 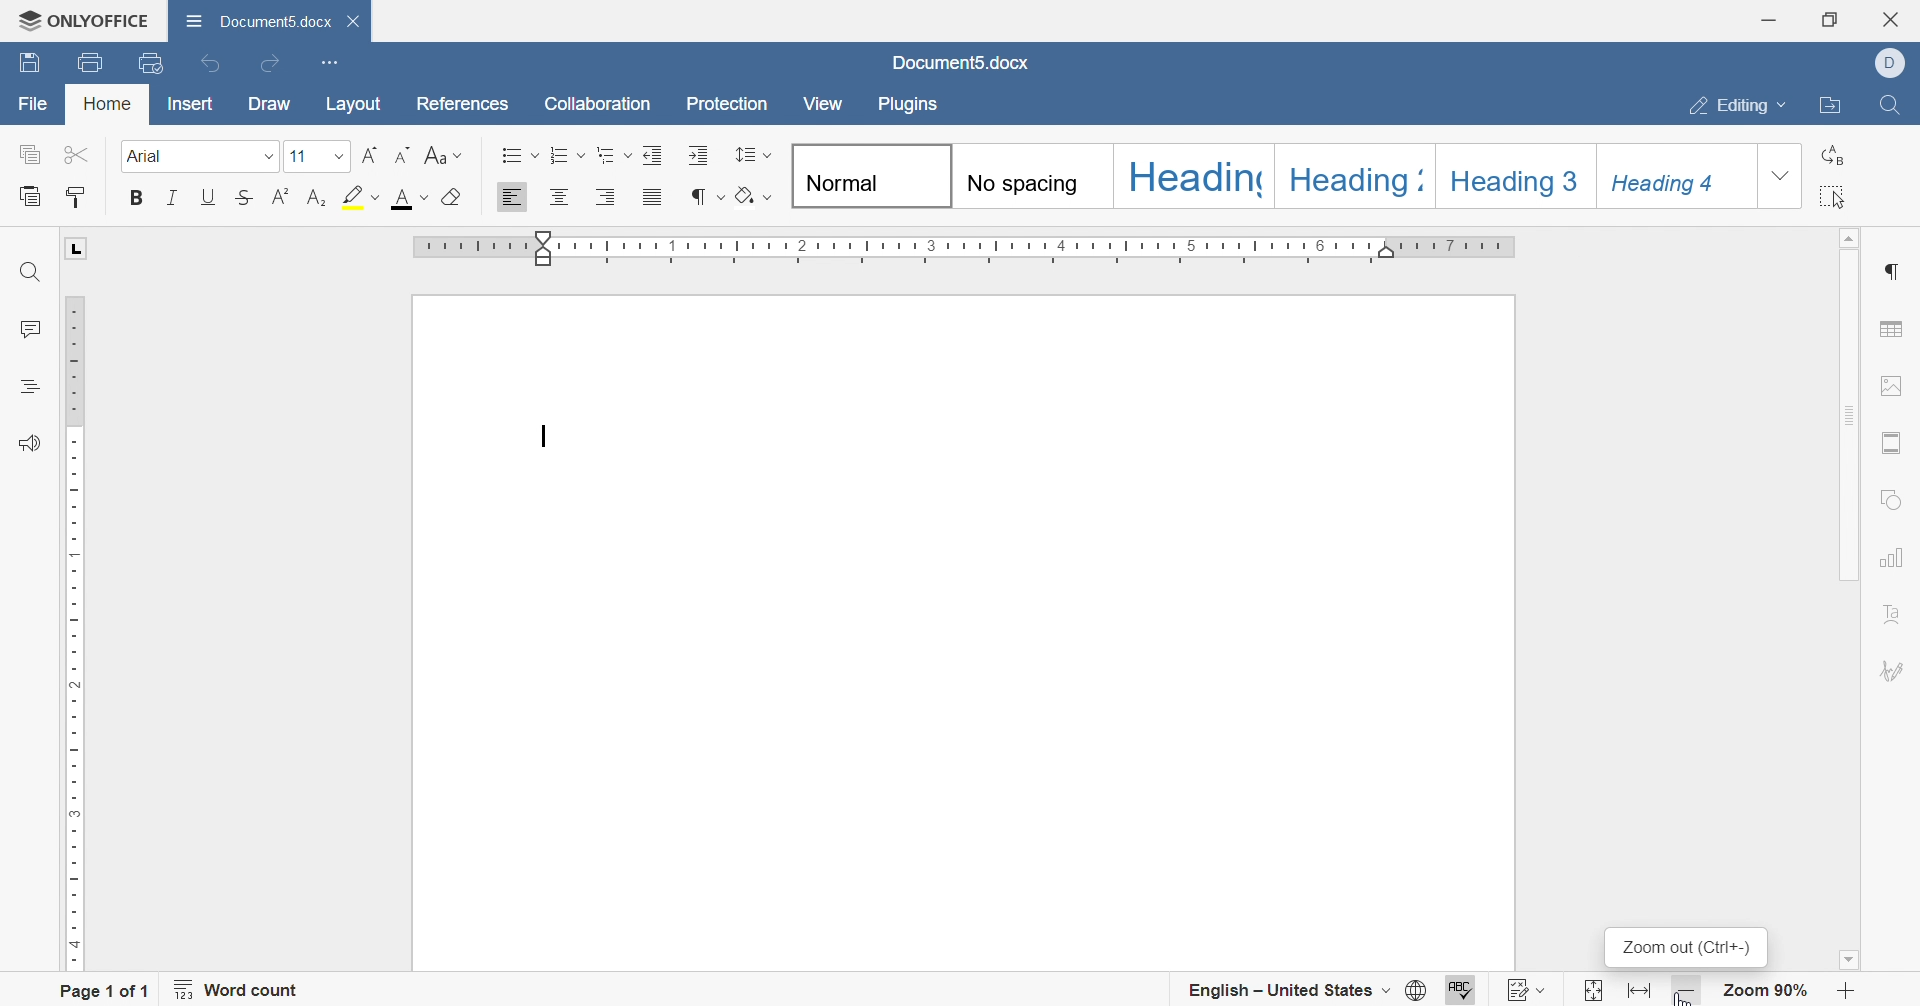 I want to click on Heading 2, so click(x=1348, y=175).